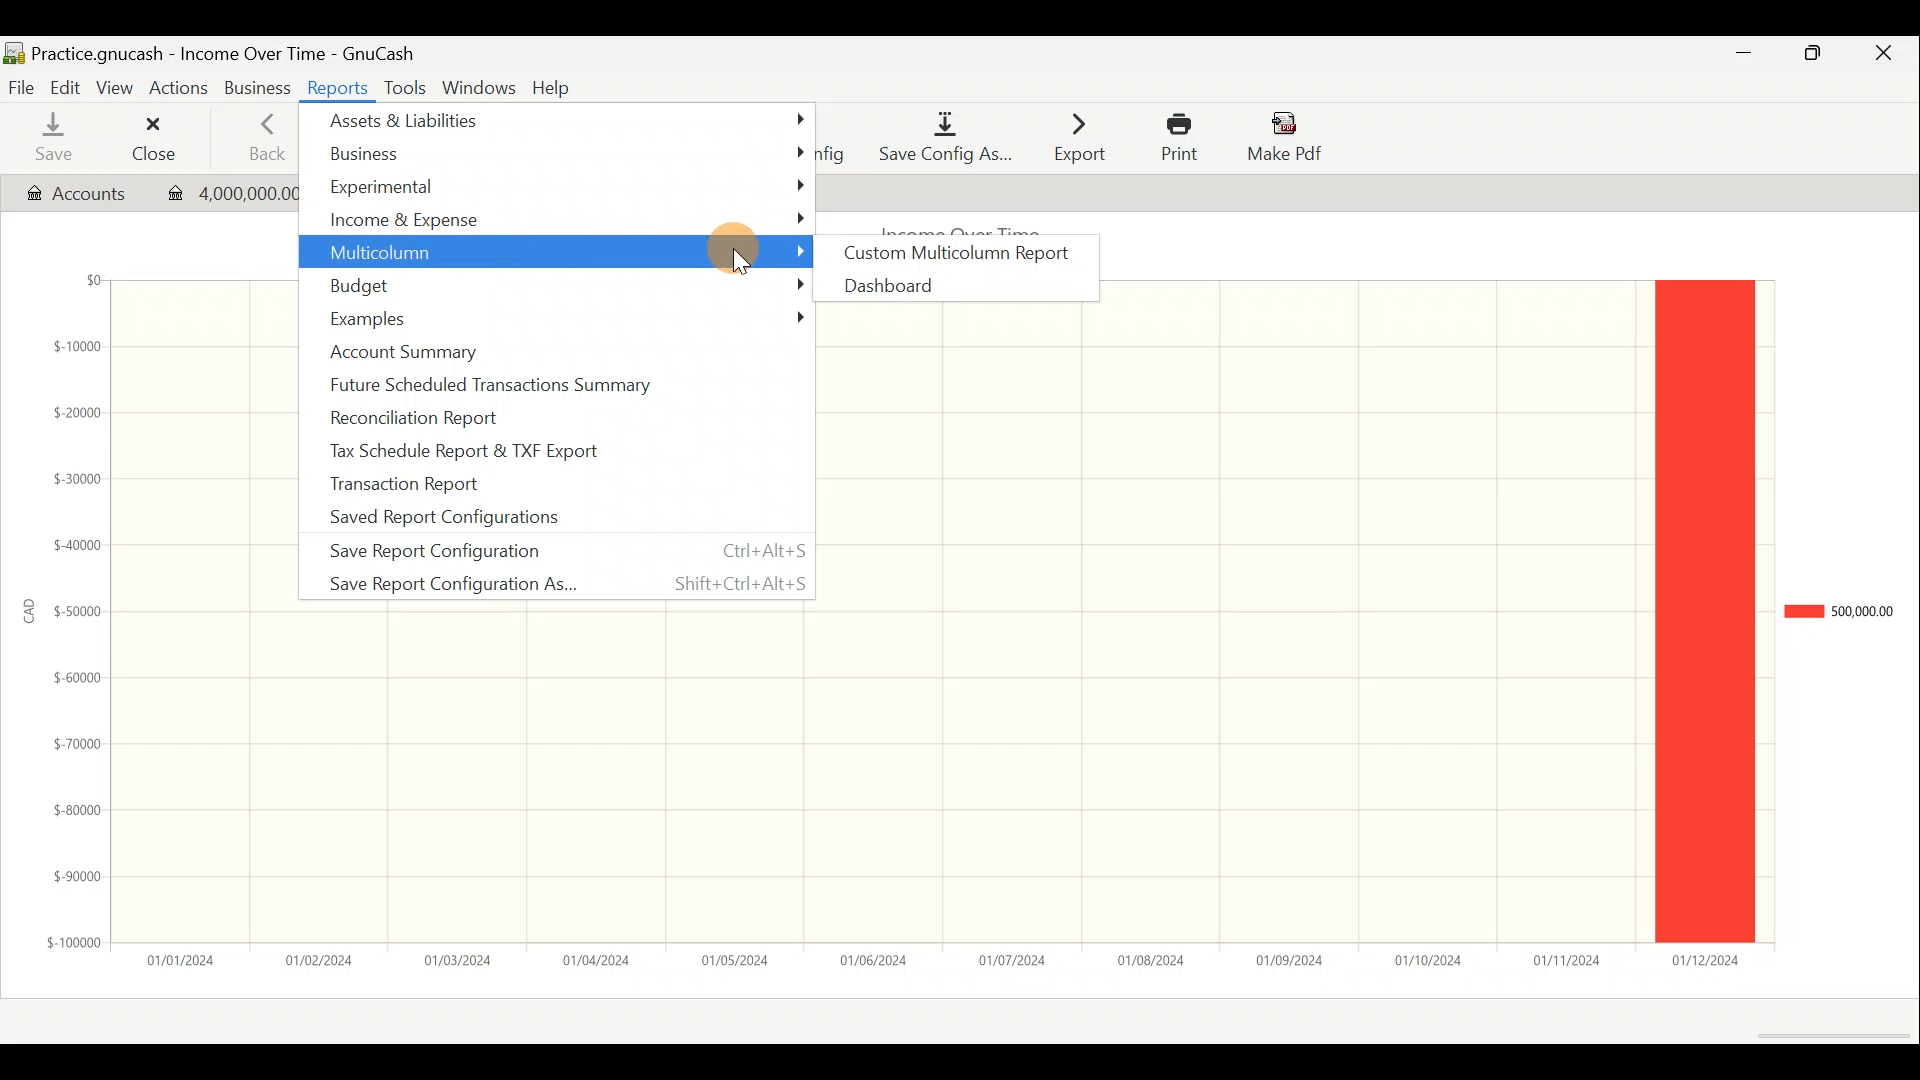 This screenshot has height=1080, width=1920. What do you see at coordinates (1885, 56) in the screenshot?
I see `Close` at bounding box center [1885, 56].